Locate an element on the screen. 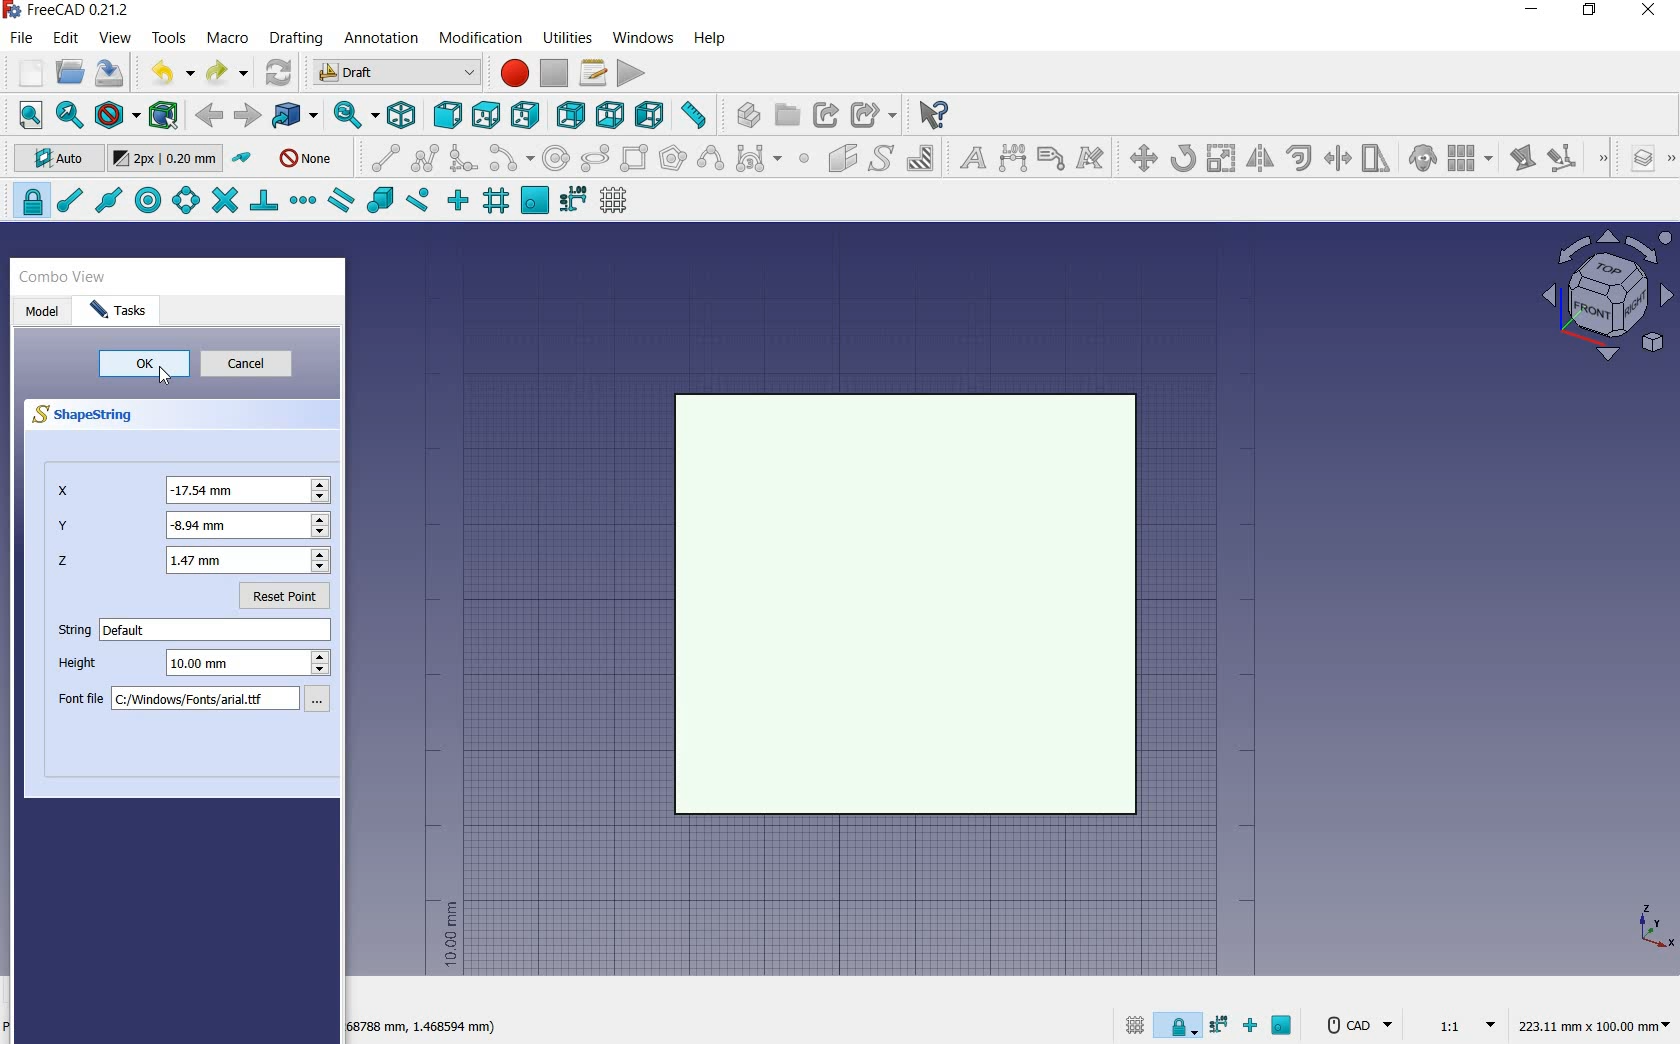  draft utility tools is located at coordinates (1669, 160).